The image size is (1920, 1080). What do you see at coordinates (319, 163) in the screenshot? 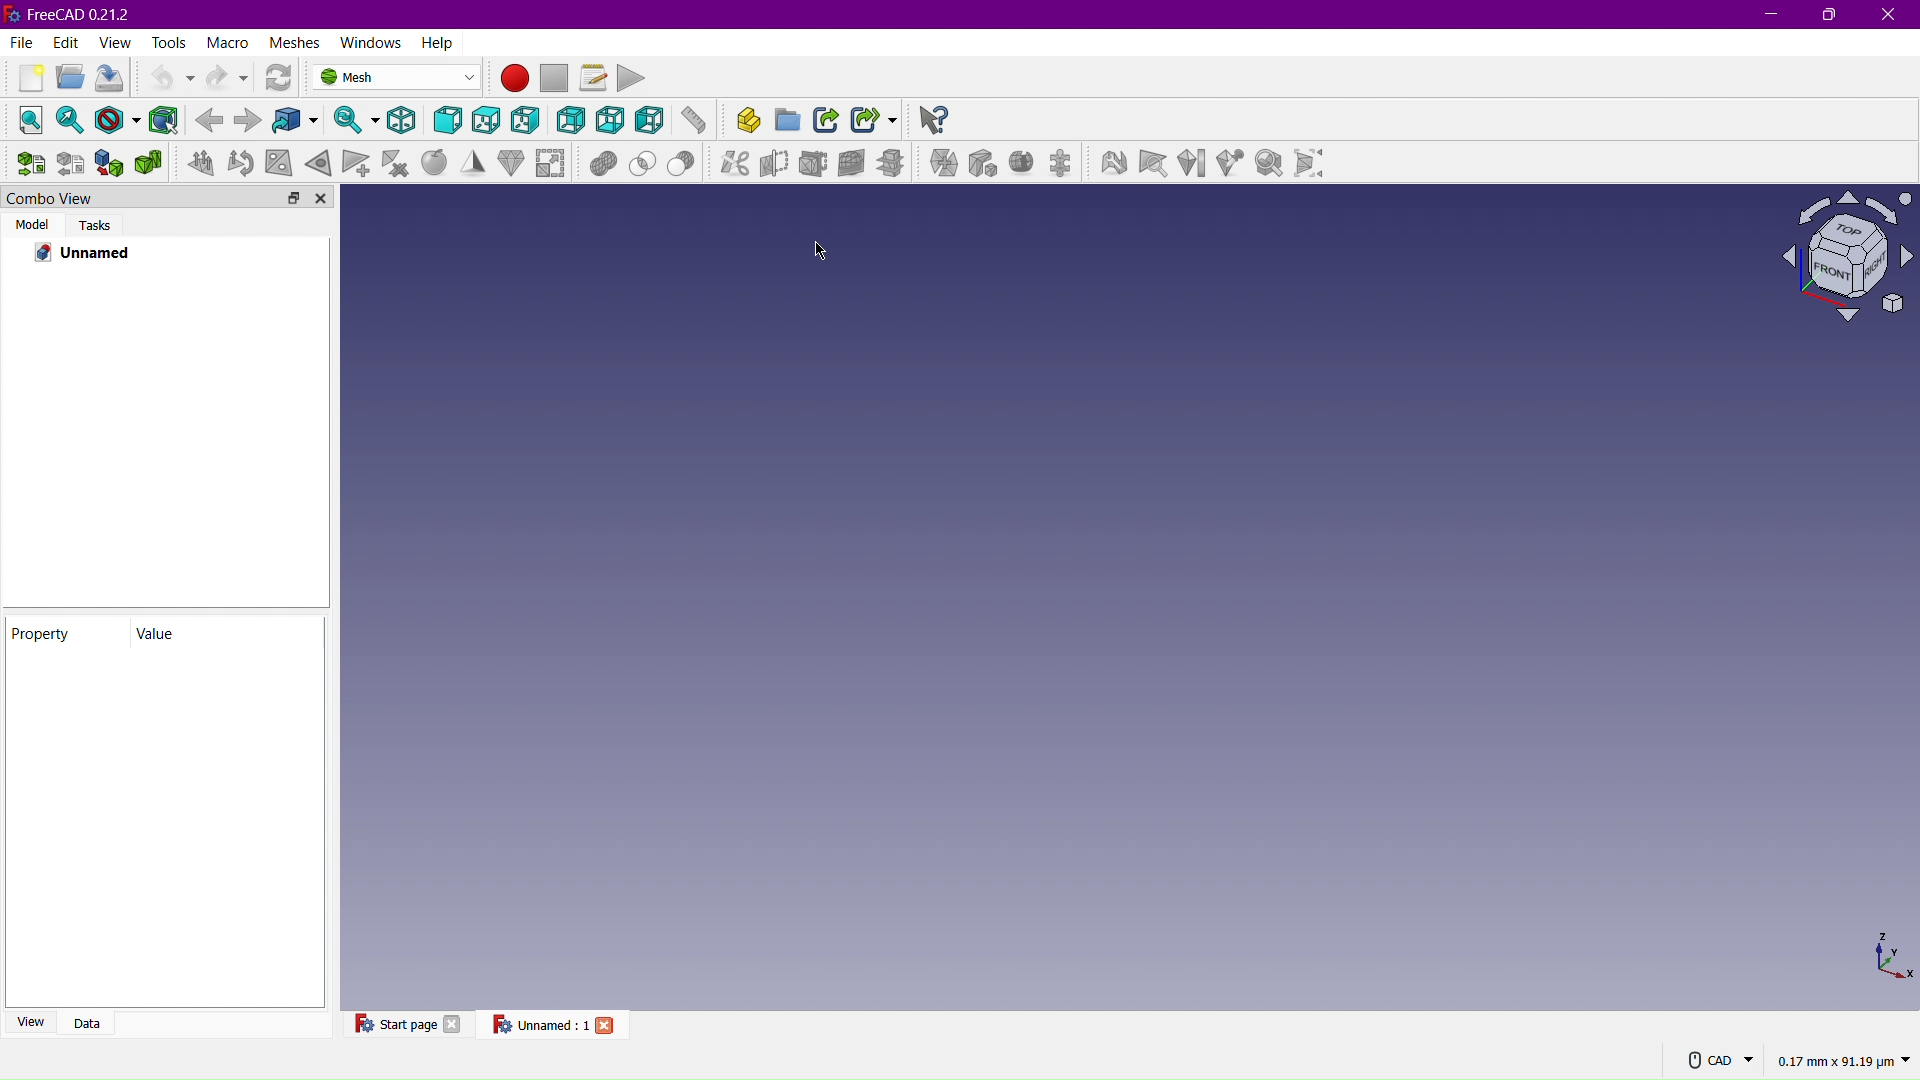
I see `Close hole` at bounding box center [319, 163].